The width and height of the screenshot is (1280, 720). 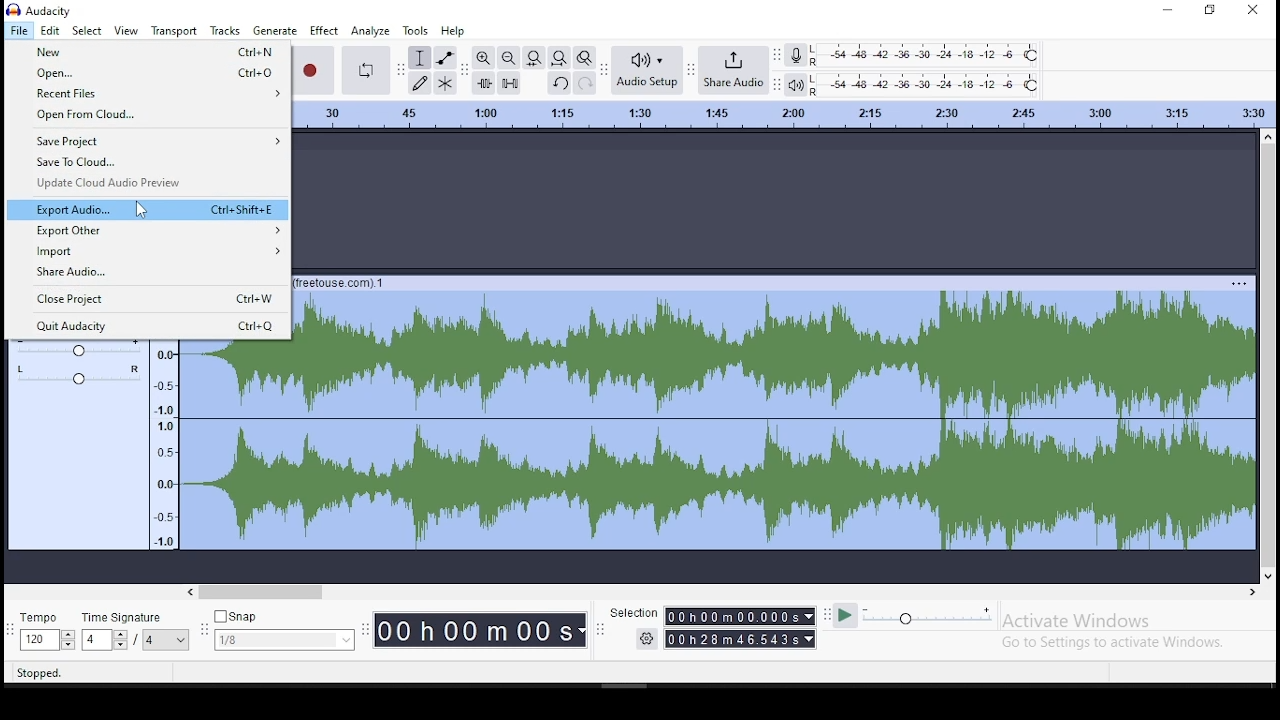 What do you see at coordinates (558, 83) in the screenshot?
I see `undo` at bounding box center [558, 83].